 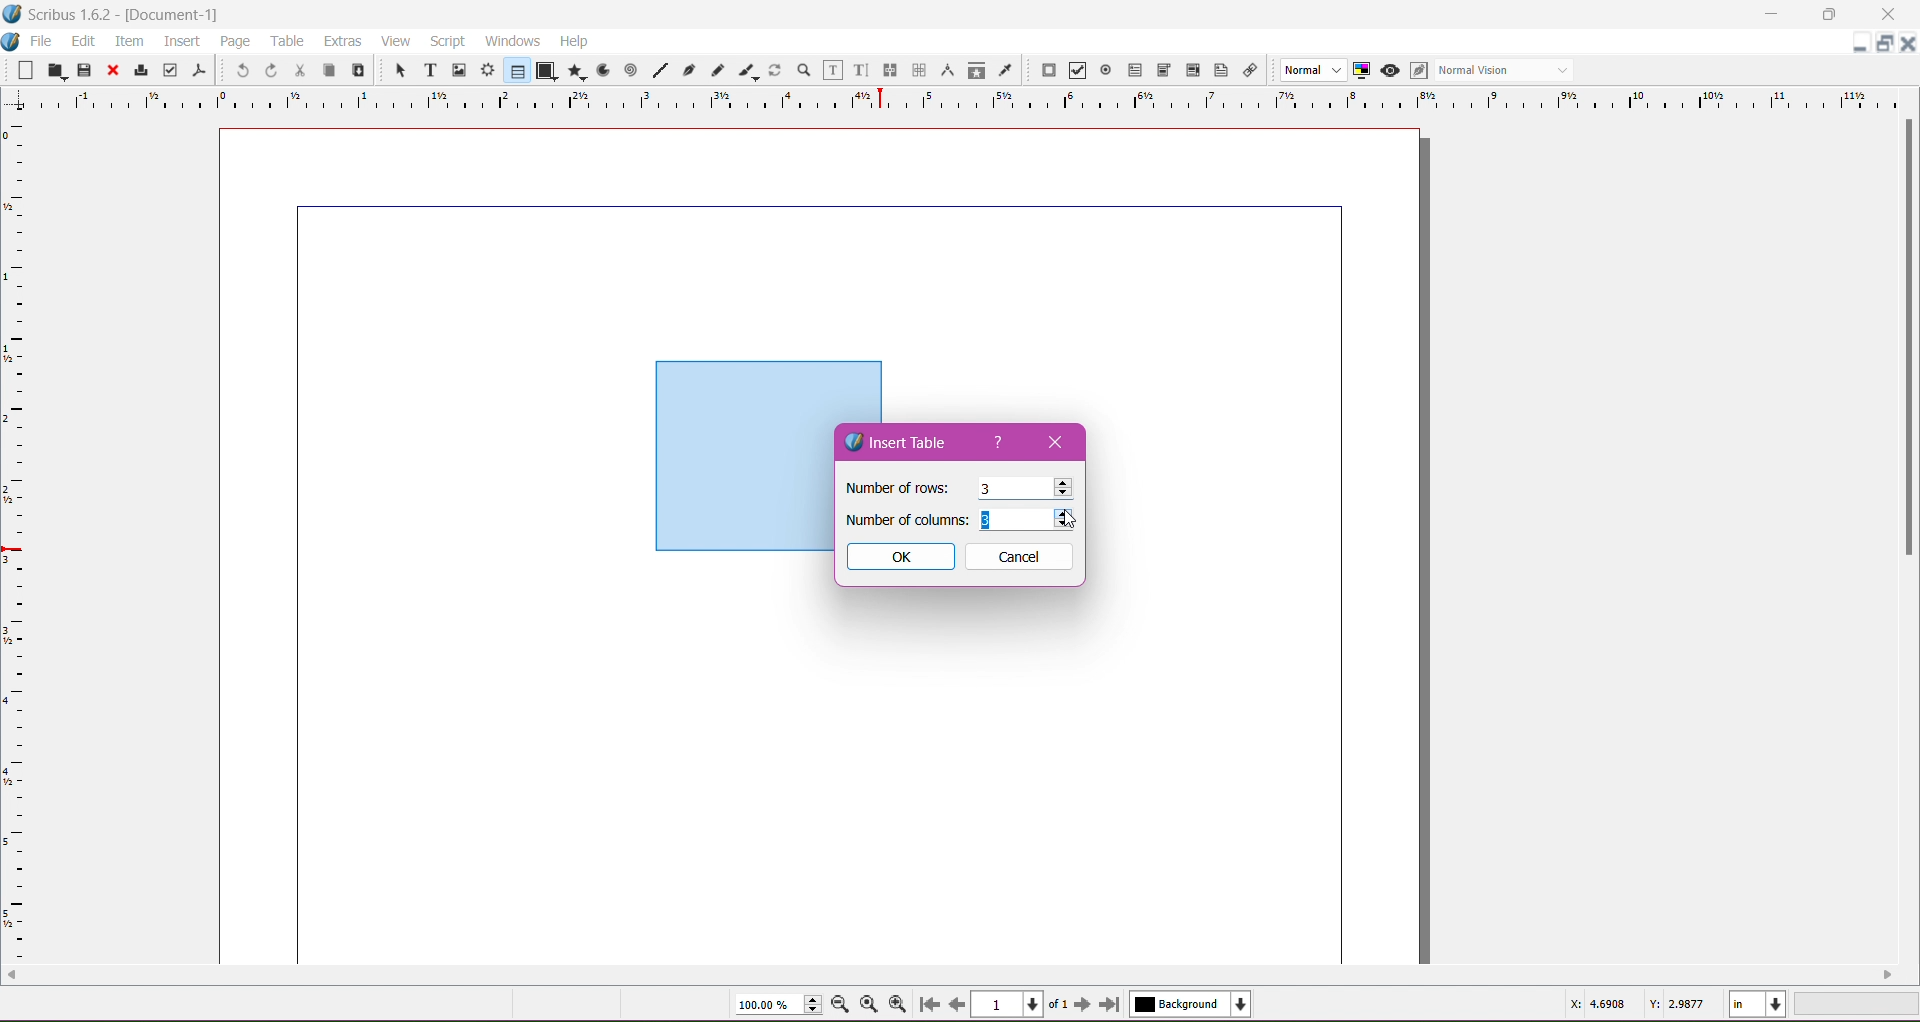 What do you see at coordinates (1218, 67) in the screenshot?
I see `Text Annotation` at bounding box center [1218, 67].